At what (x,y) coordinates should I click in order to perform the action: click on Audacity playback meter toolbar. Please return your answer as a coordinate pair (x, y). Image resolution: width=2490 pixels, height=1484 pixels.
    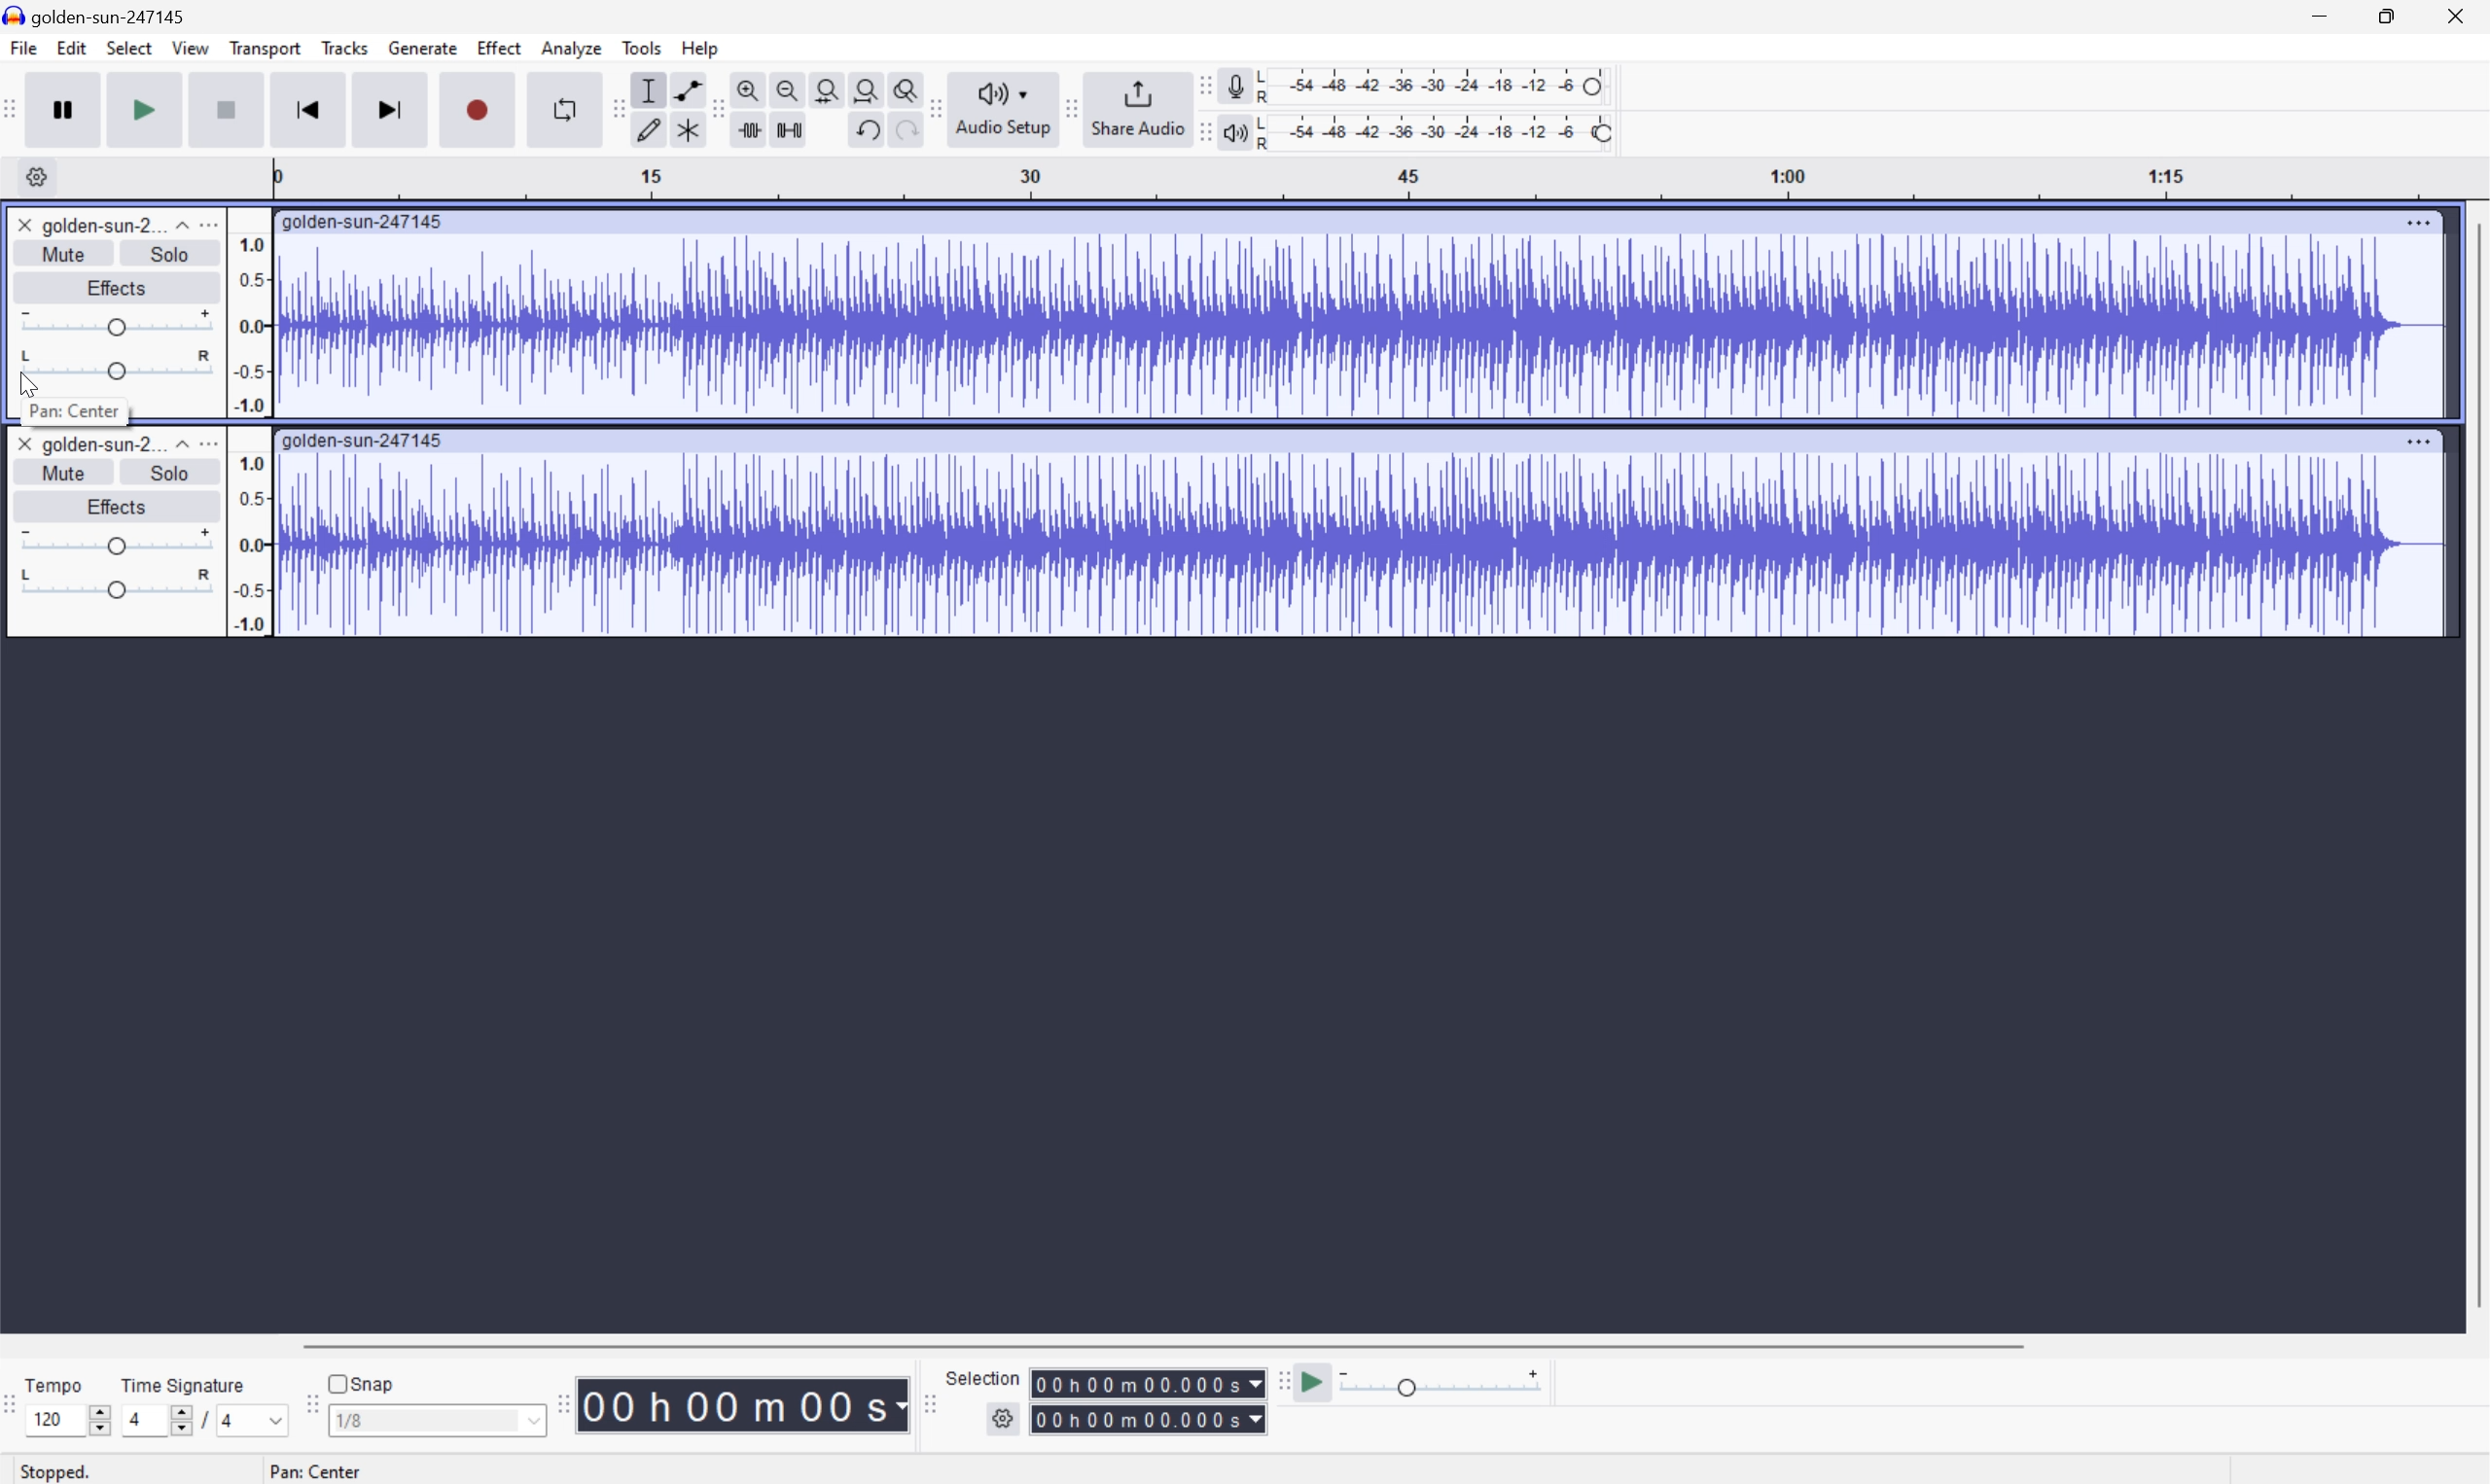
    Looking at the image, I should click on (1200, 123).